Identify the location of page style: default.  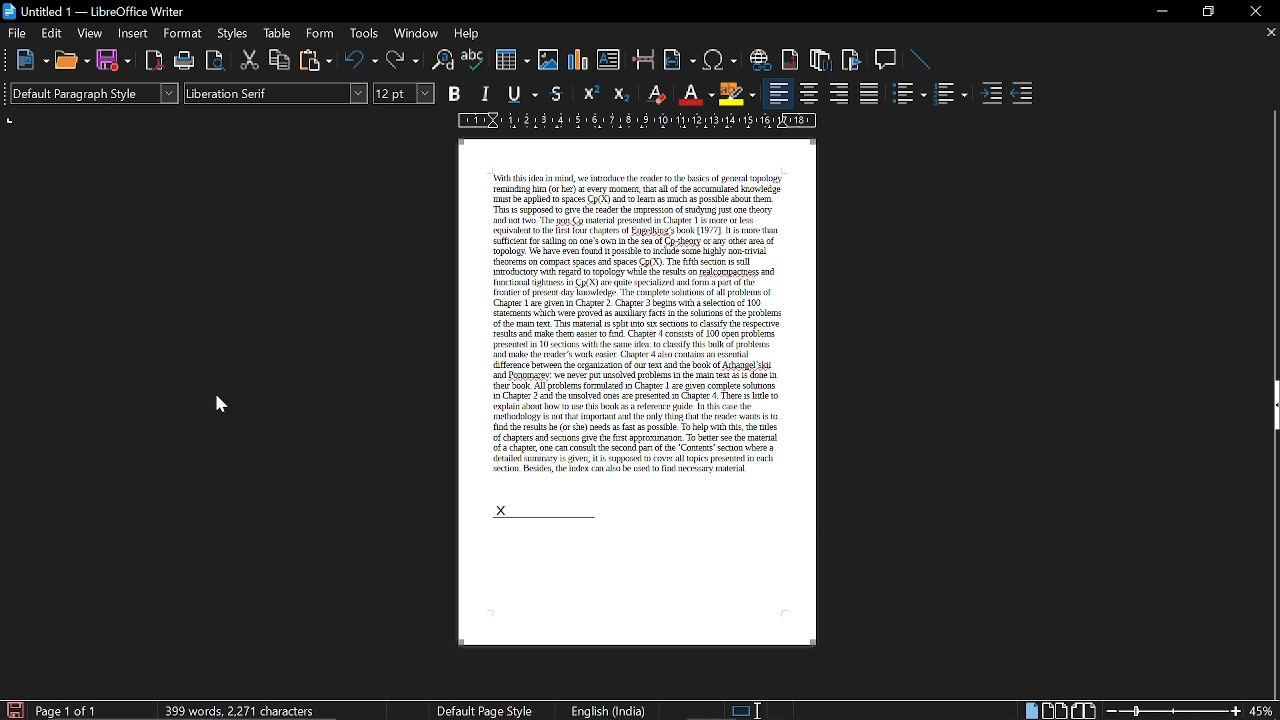
(488, 712).